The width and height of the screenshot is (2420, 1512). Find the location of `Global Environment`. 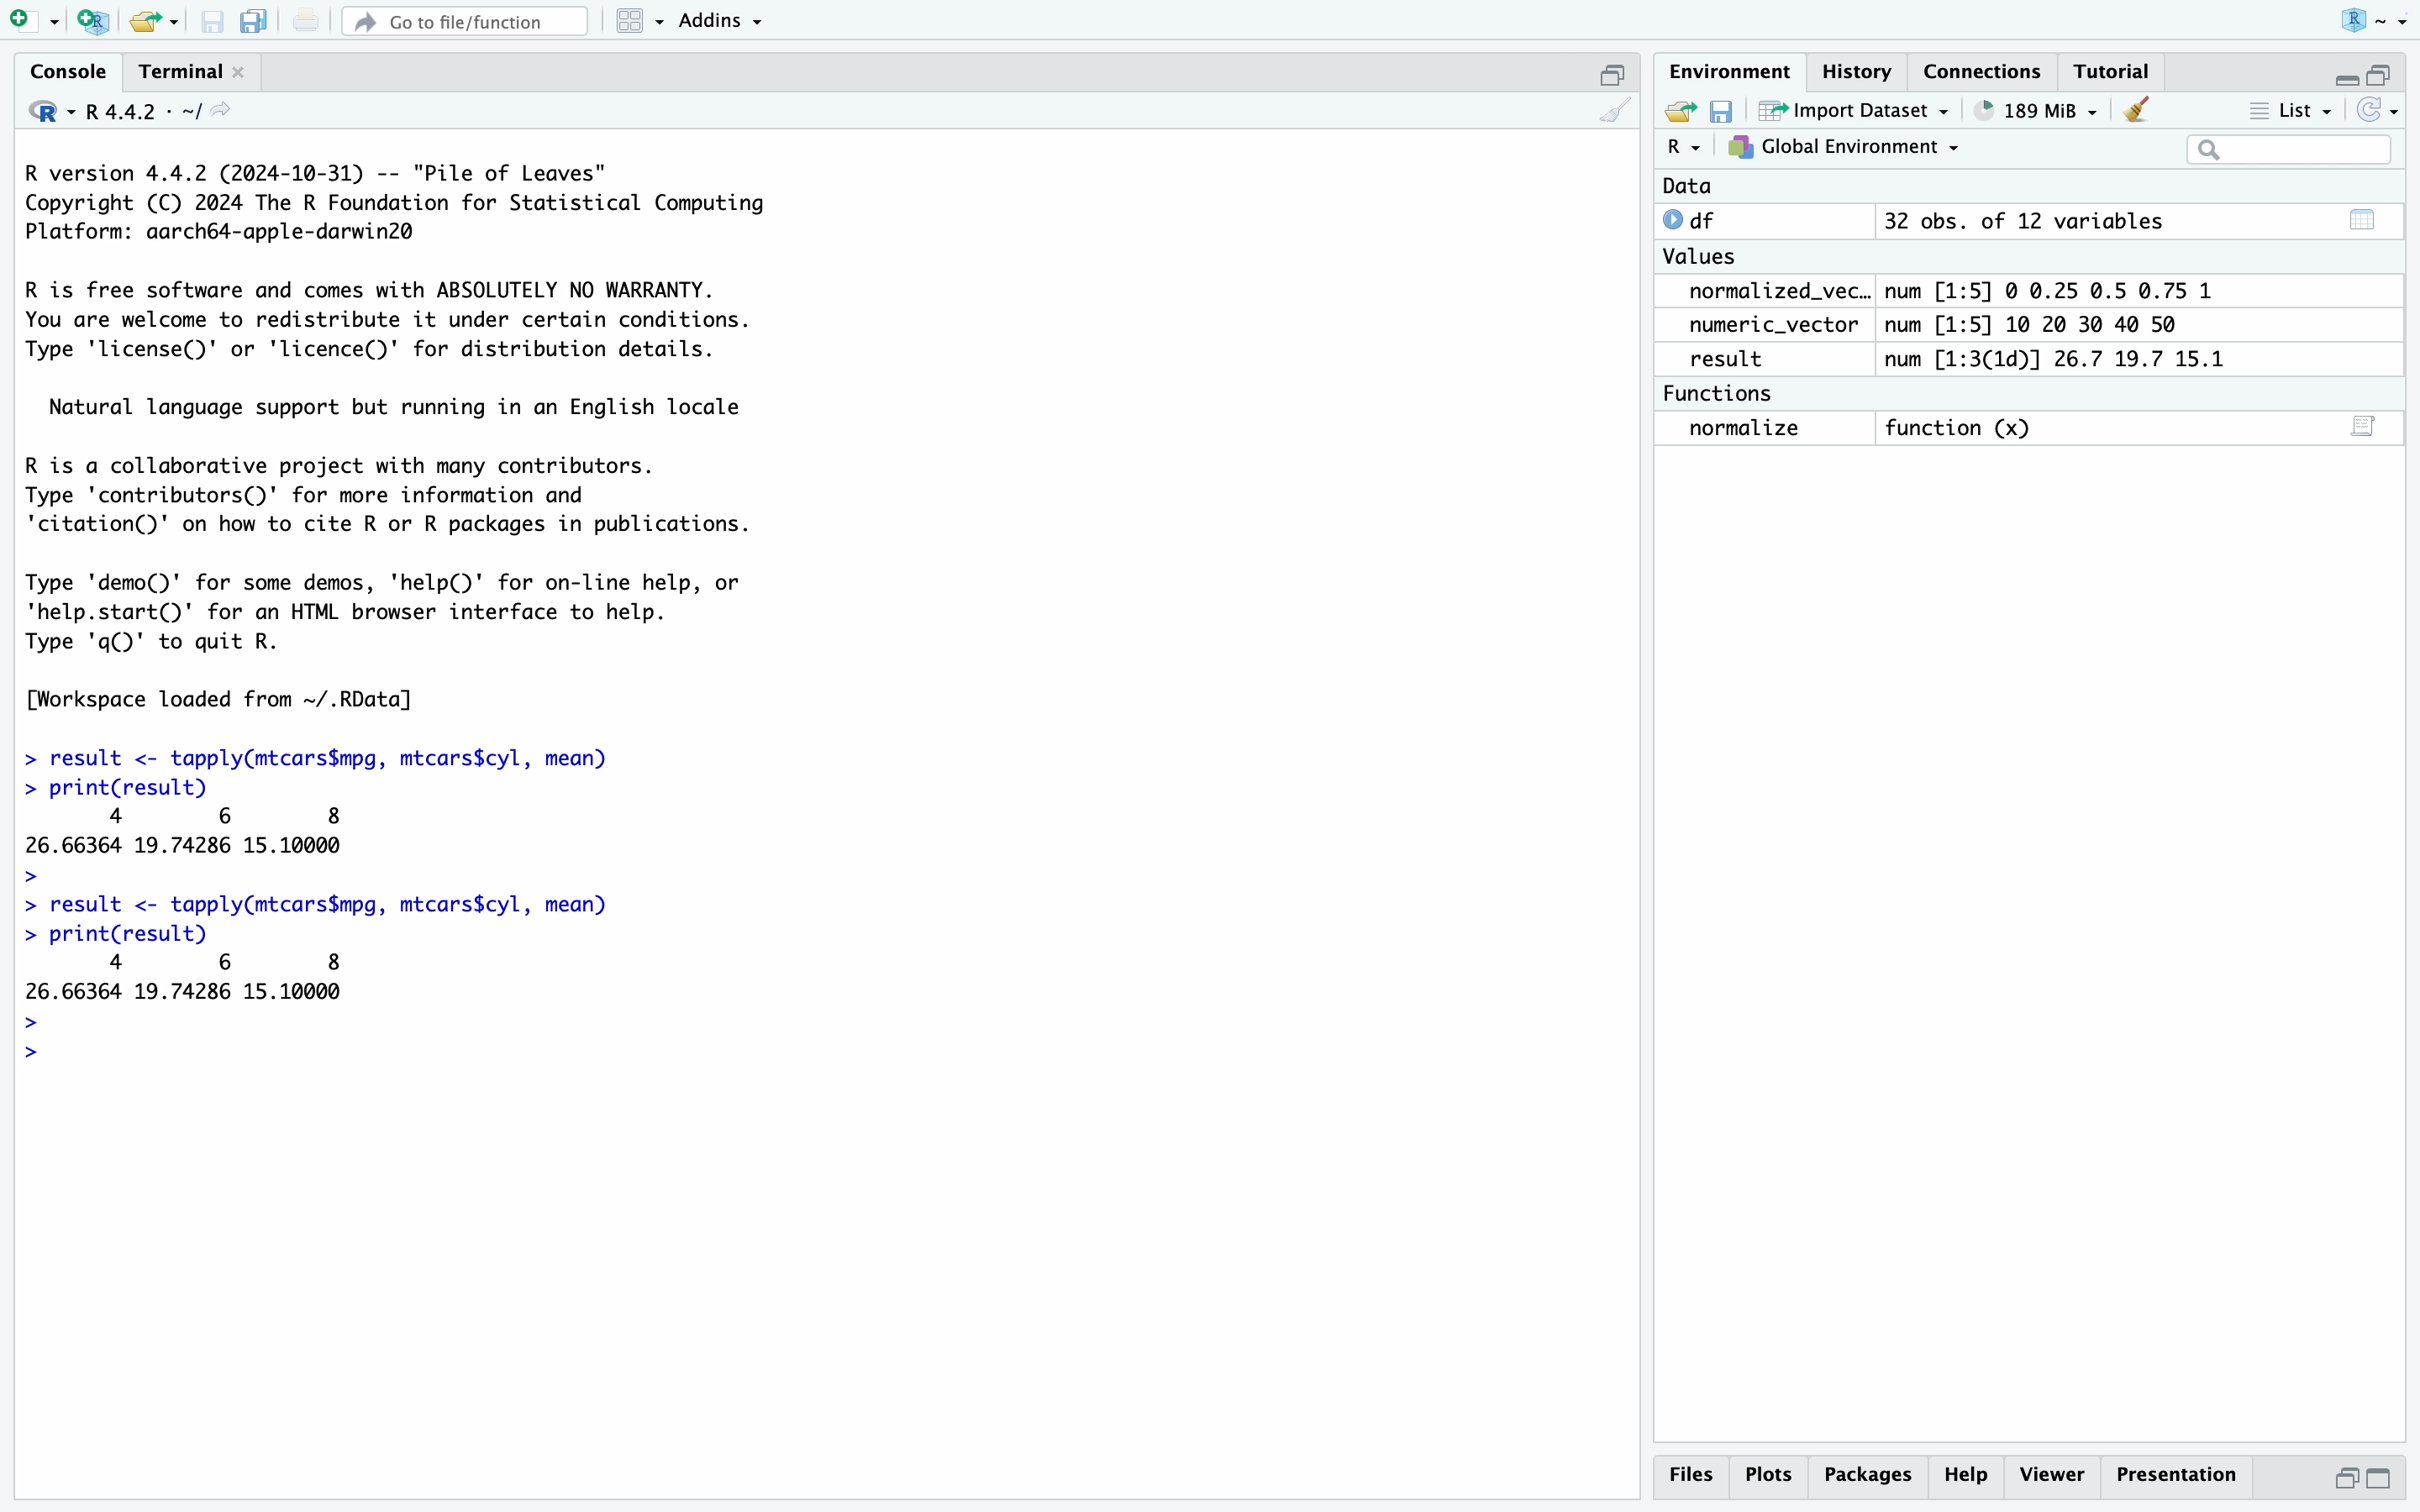

Global Environment is located at coordinates (1840, 148).